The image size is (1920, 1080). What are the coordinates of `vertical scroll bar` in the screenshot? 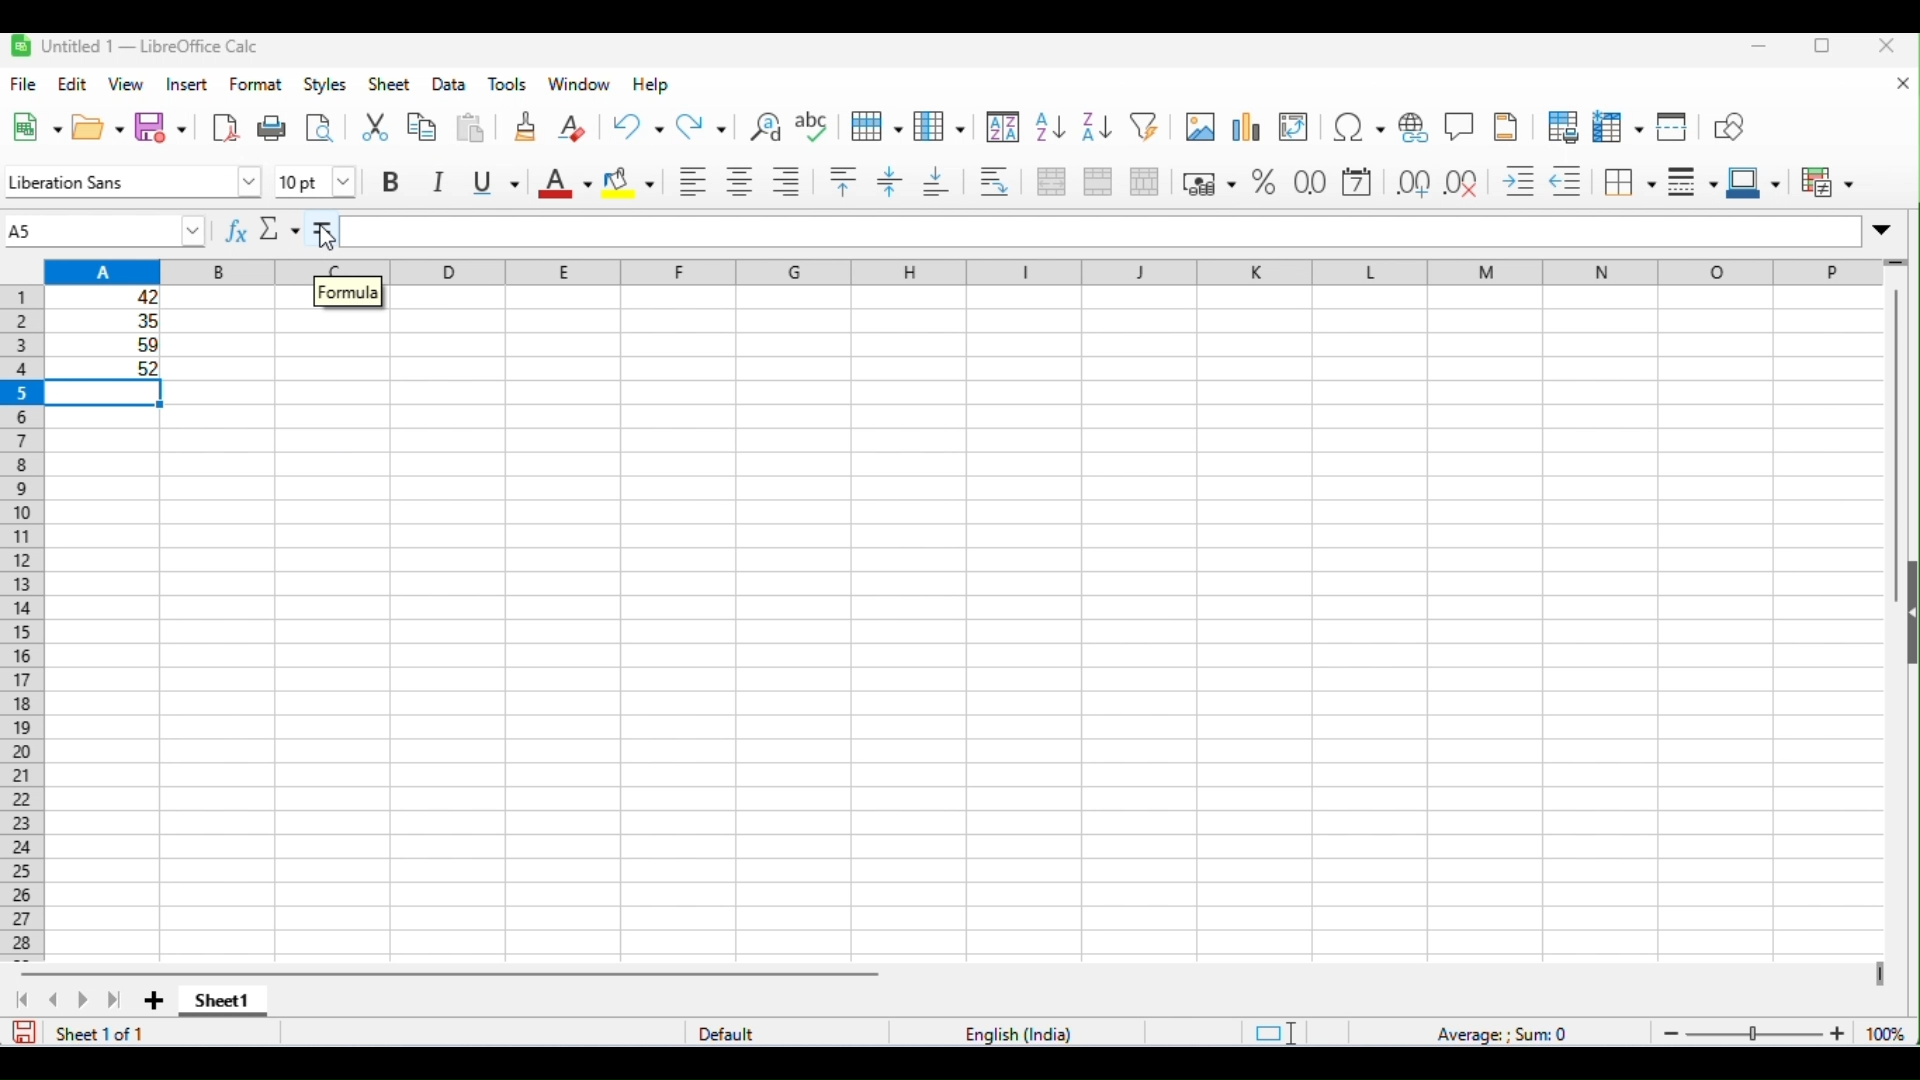 It's located at (1894, 448).